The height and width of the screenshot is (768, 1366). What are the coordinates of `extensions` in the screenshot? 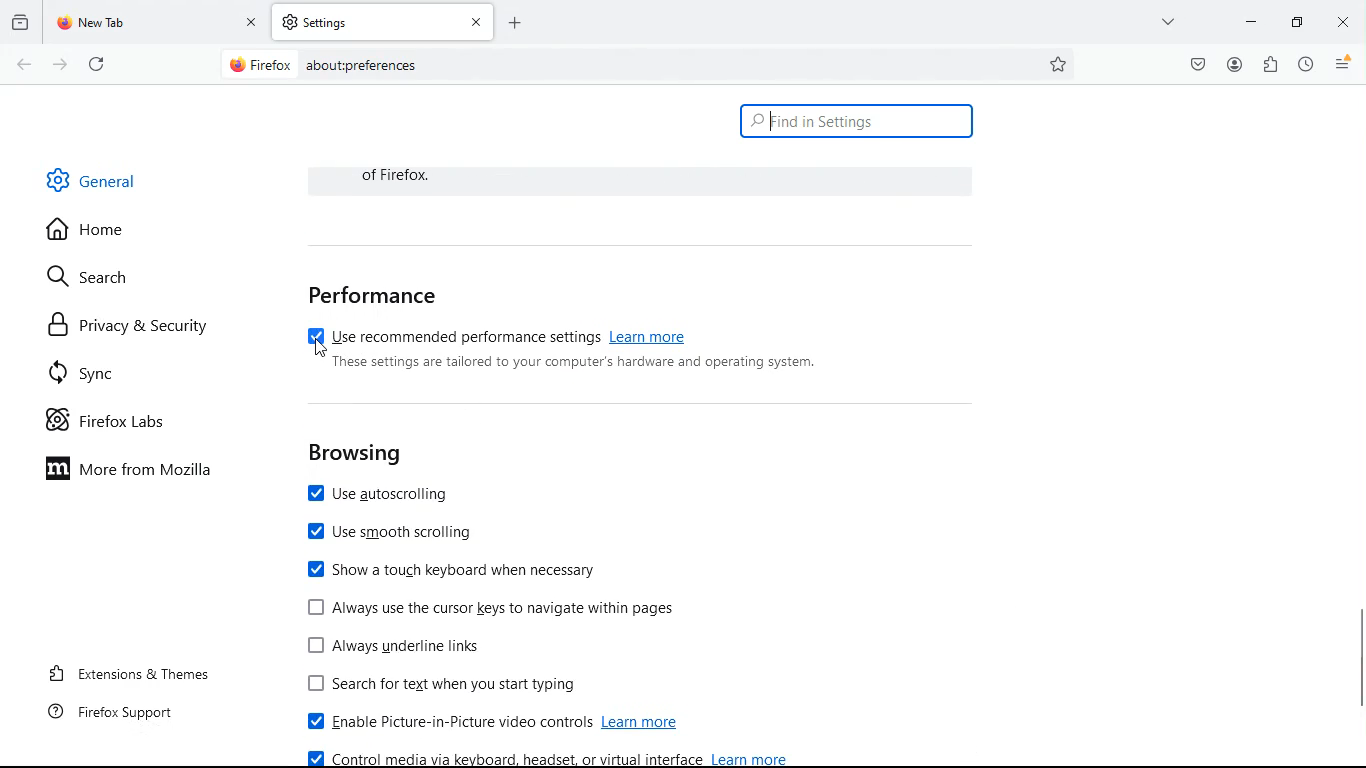 It's located at (1269, 66).